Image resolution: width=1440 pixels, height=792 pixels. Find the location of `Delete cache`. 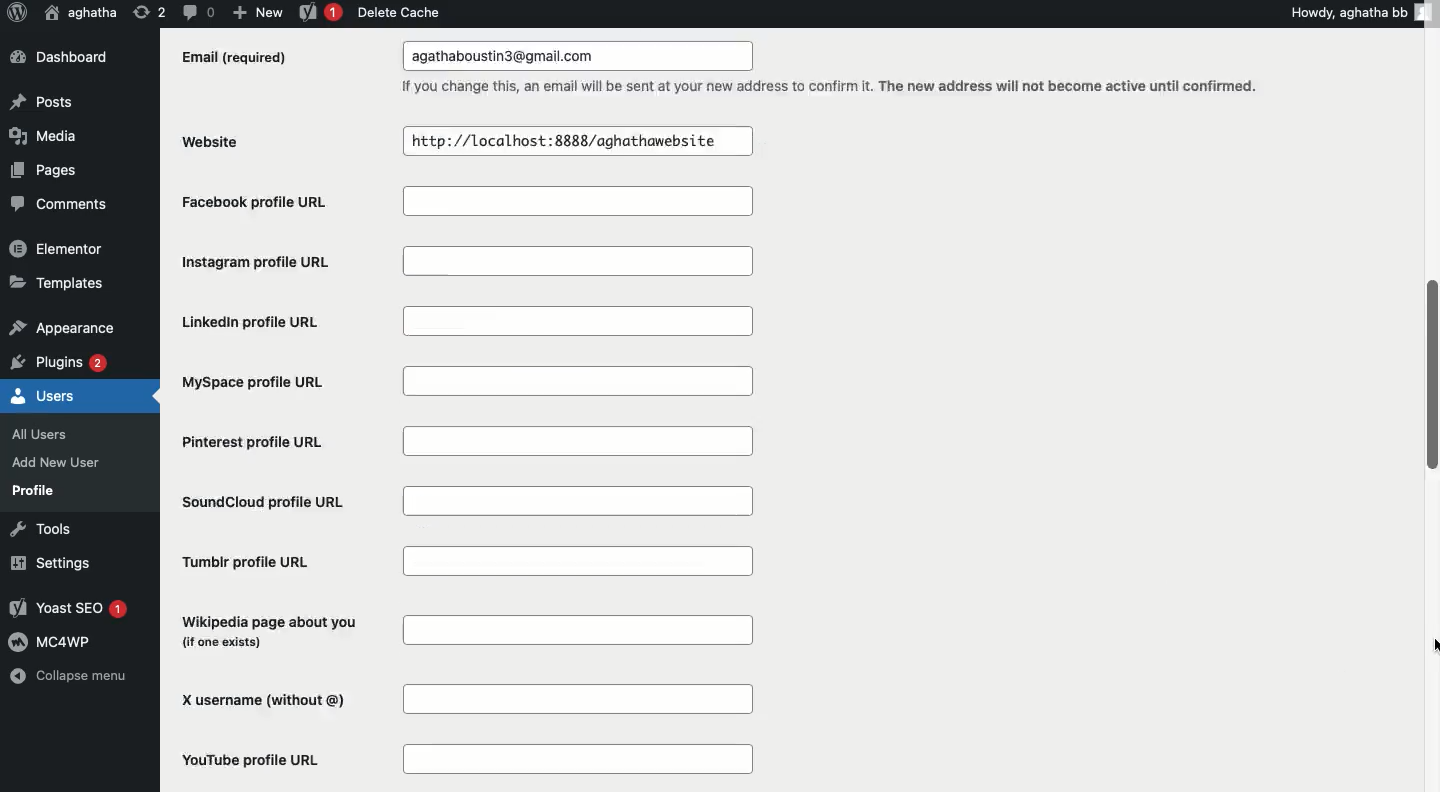

Delete cache is located at coordinates (398, 12).